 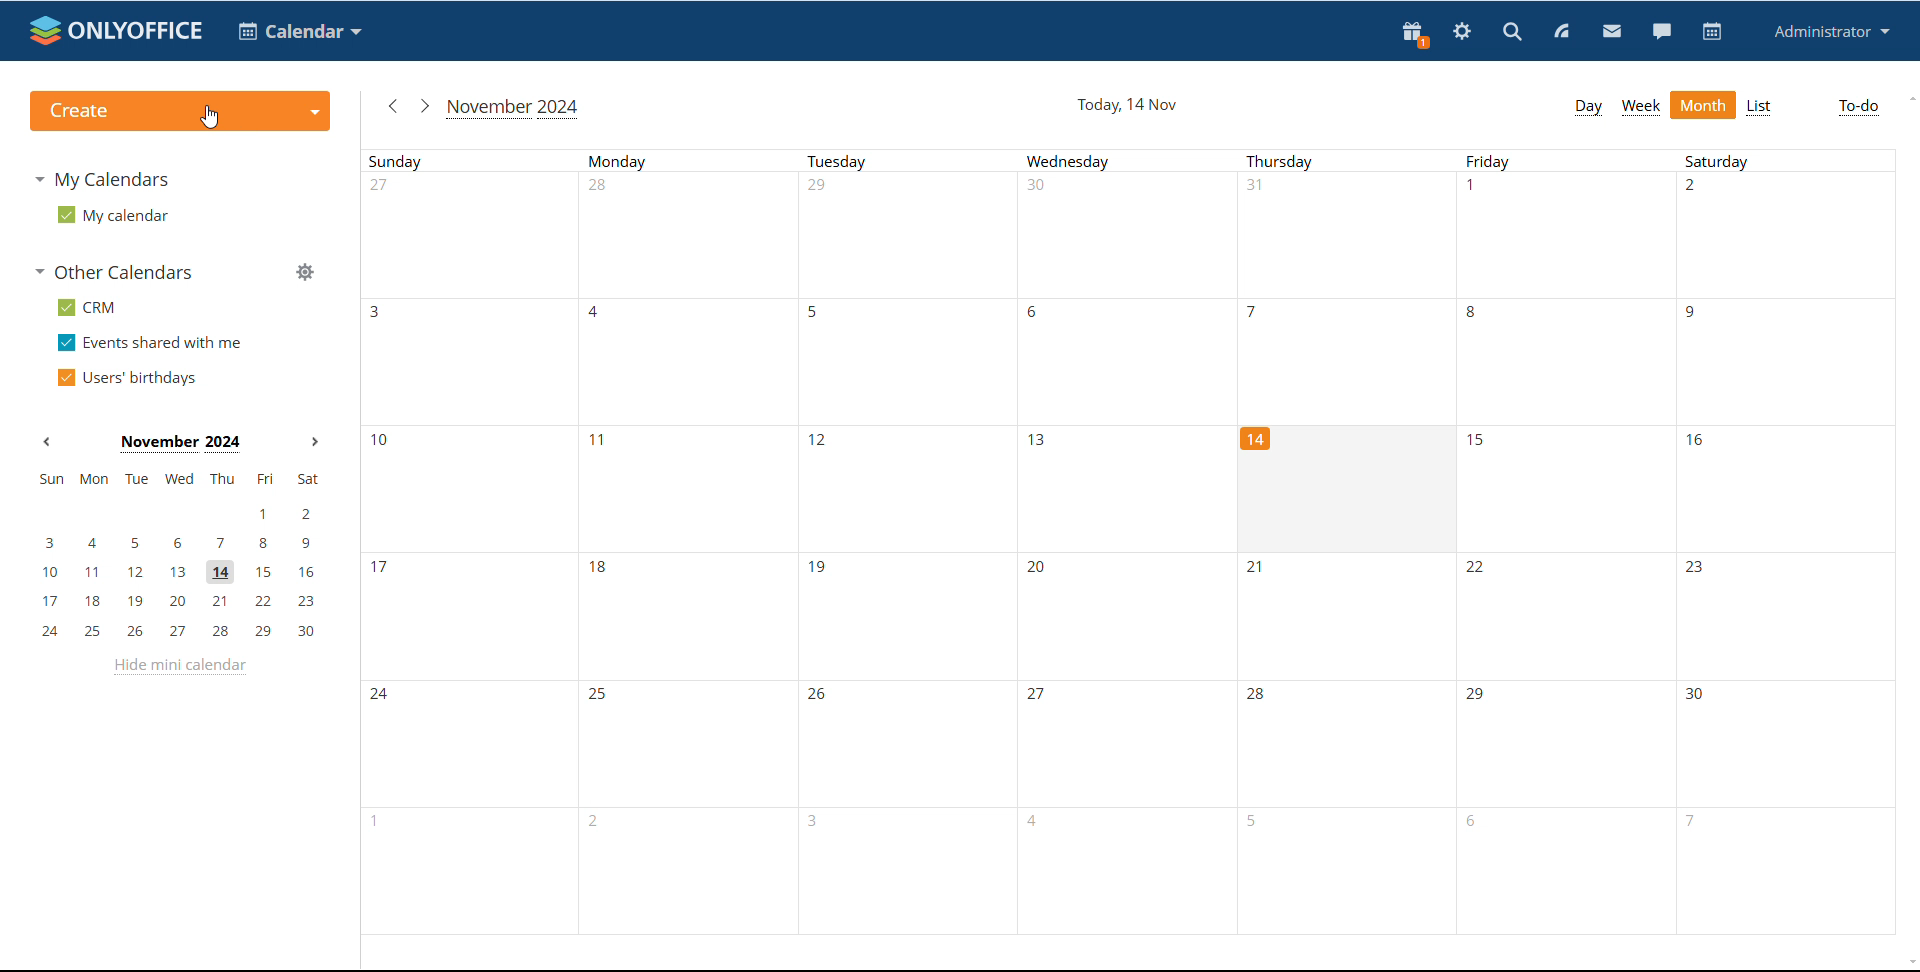 What do you see at coordinates (1461, 34) in the screenshot?
I see `settings` at bounding box center [1461, 34].